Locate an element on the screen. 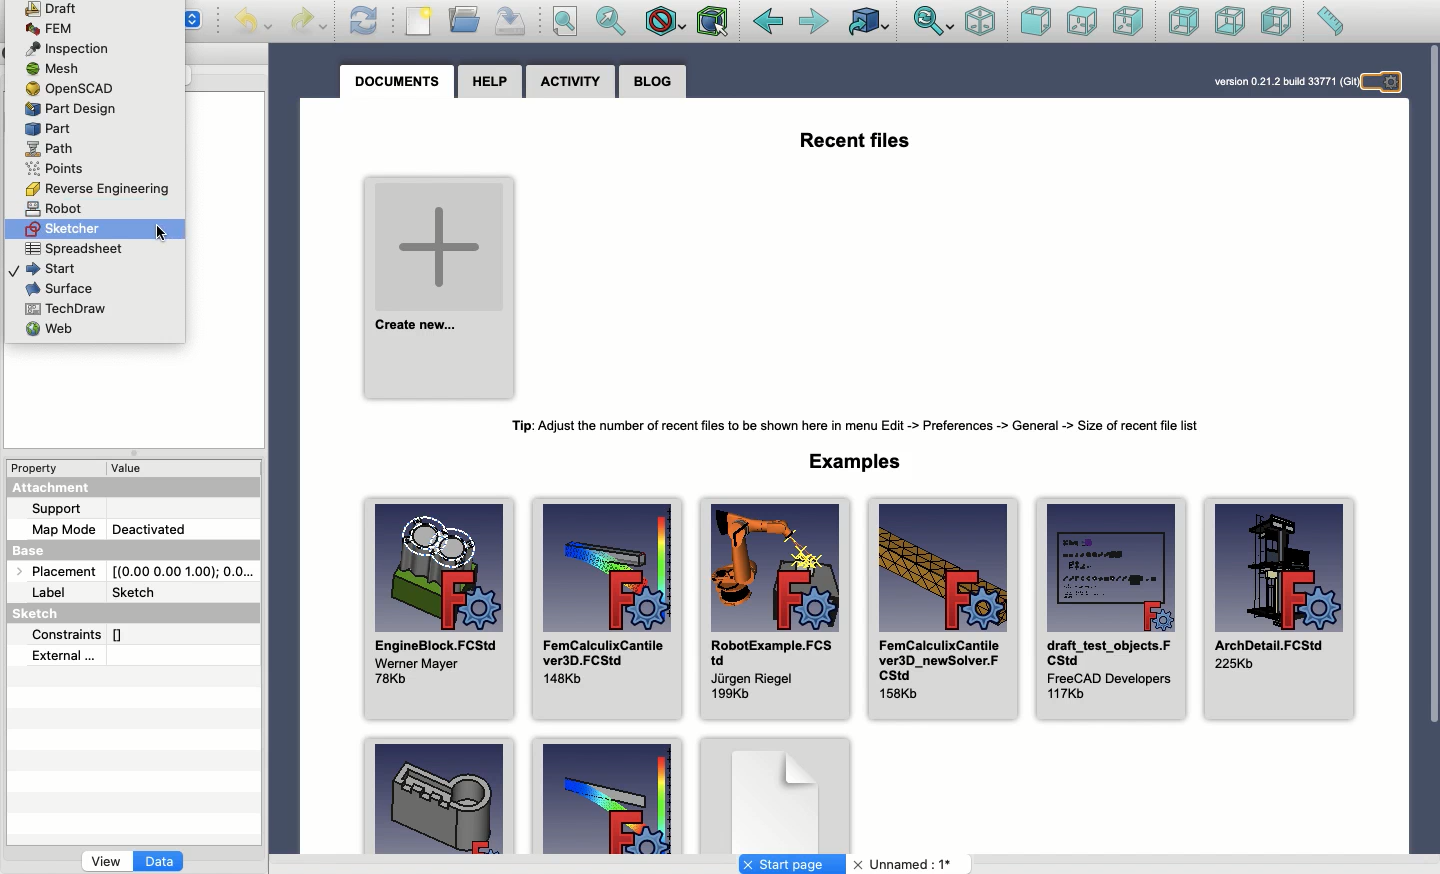 The width and height of the screenshot is (1440, 874). Isometric is located at coordinates (981, 21).